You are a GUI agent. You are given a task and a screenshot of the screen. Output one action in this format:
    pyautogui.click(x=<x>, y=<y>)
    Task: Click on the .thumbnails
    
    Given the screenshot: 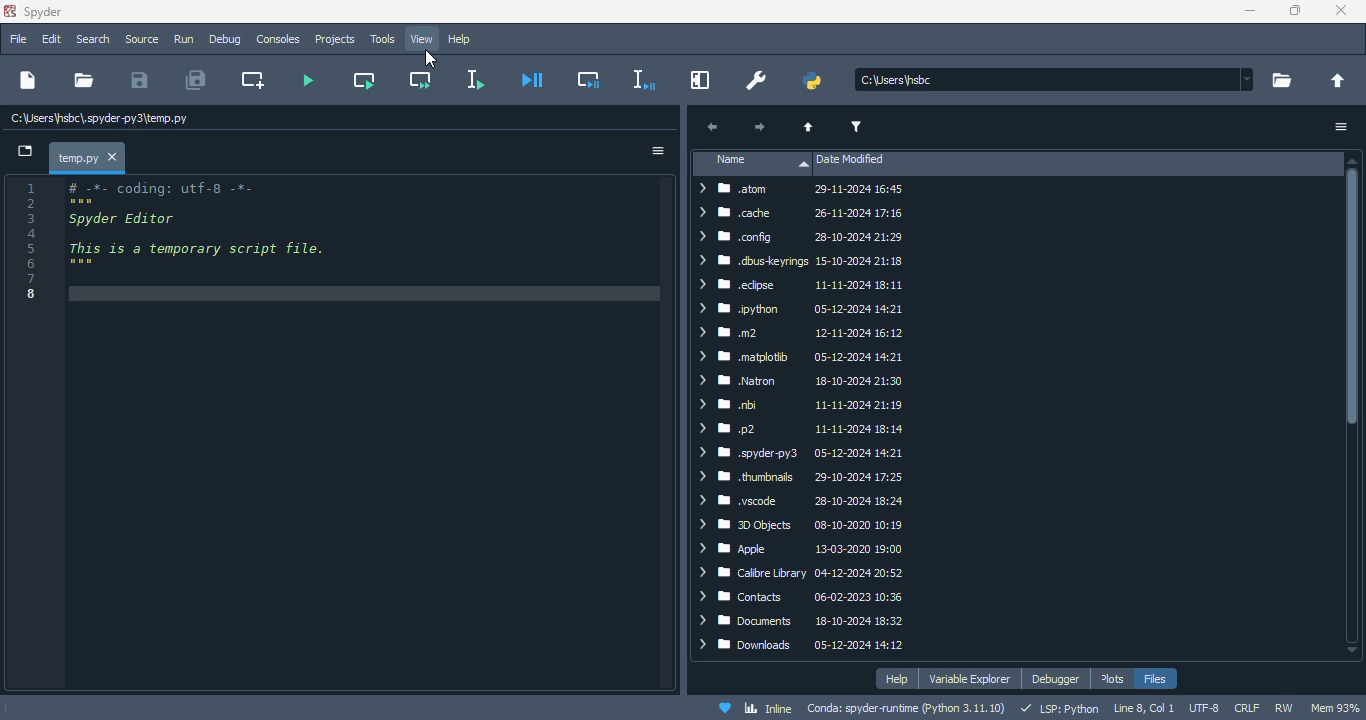 What is the action you would take?
    pyautogui.click(x=806, y=477)
    